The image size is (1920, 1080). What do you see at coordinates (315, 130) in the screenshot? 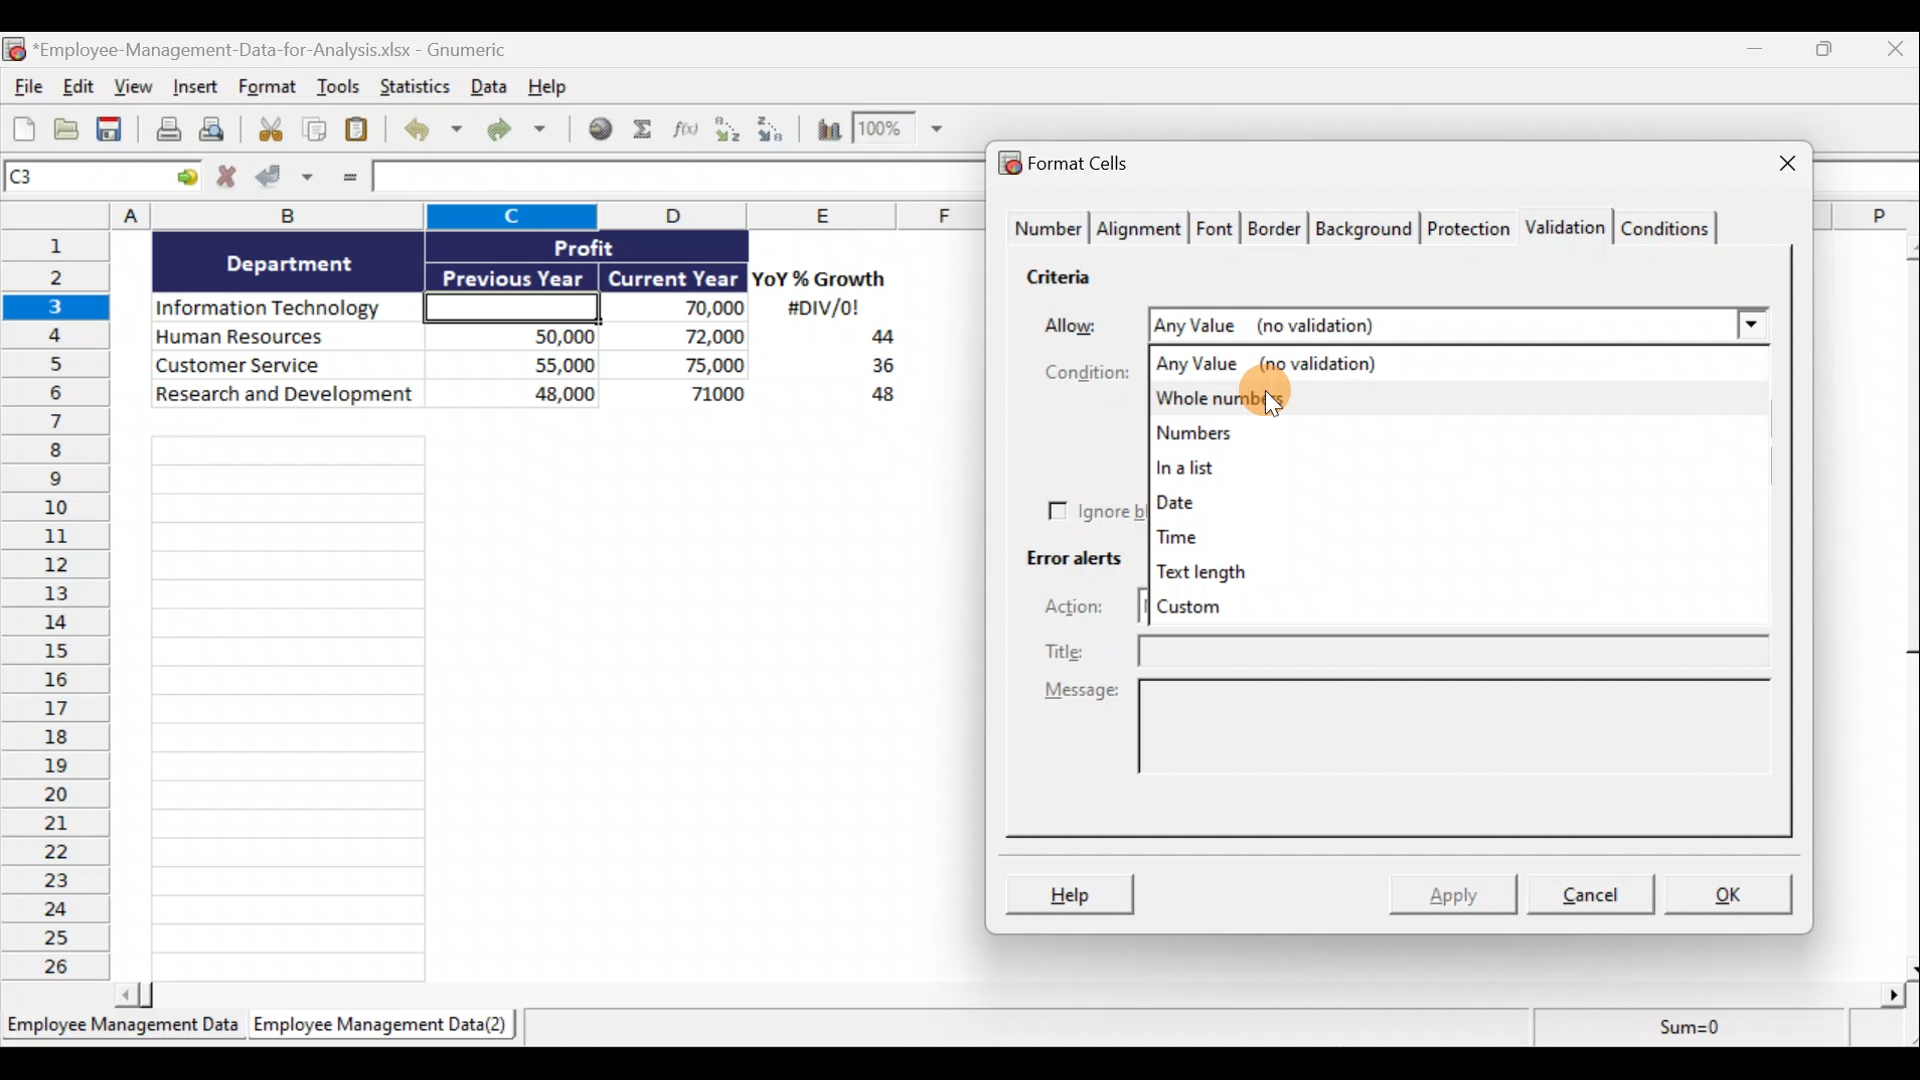
I see `Copy selection` at bounding box center [315, 130].